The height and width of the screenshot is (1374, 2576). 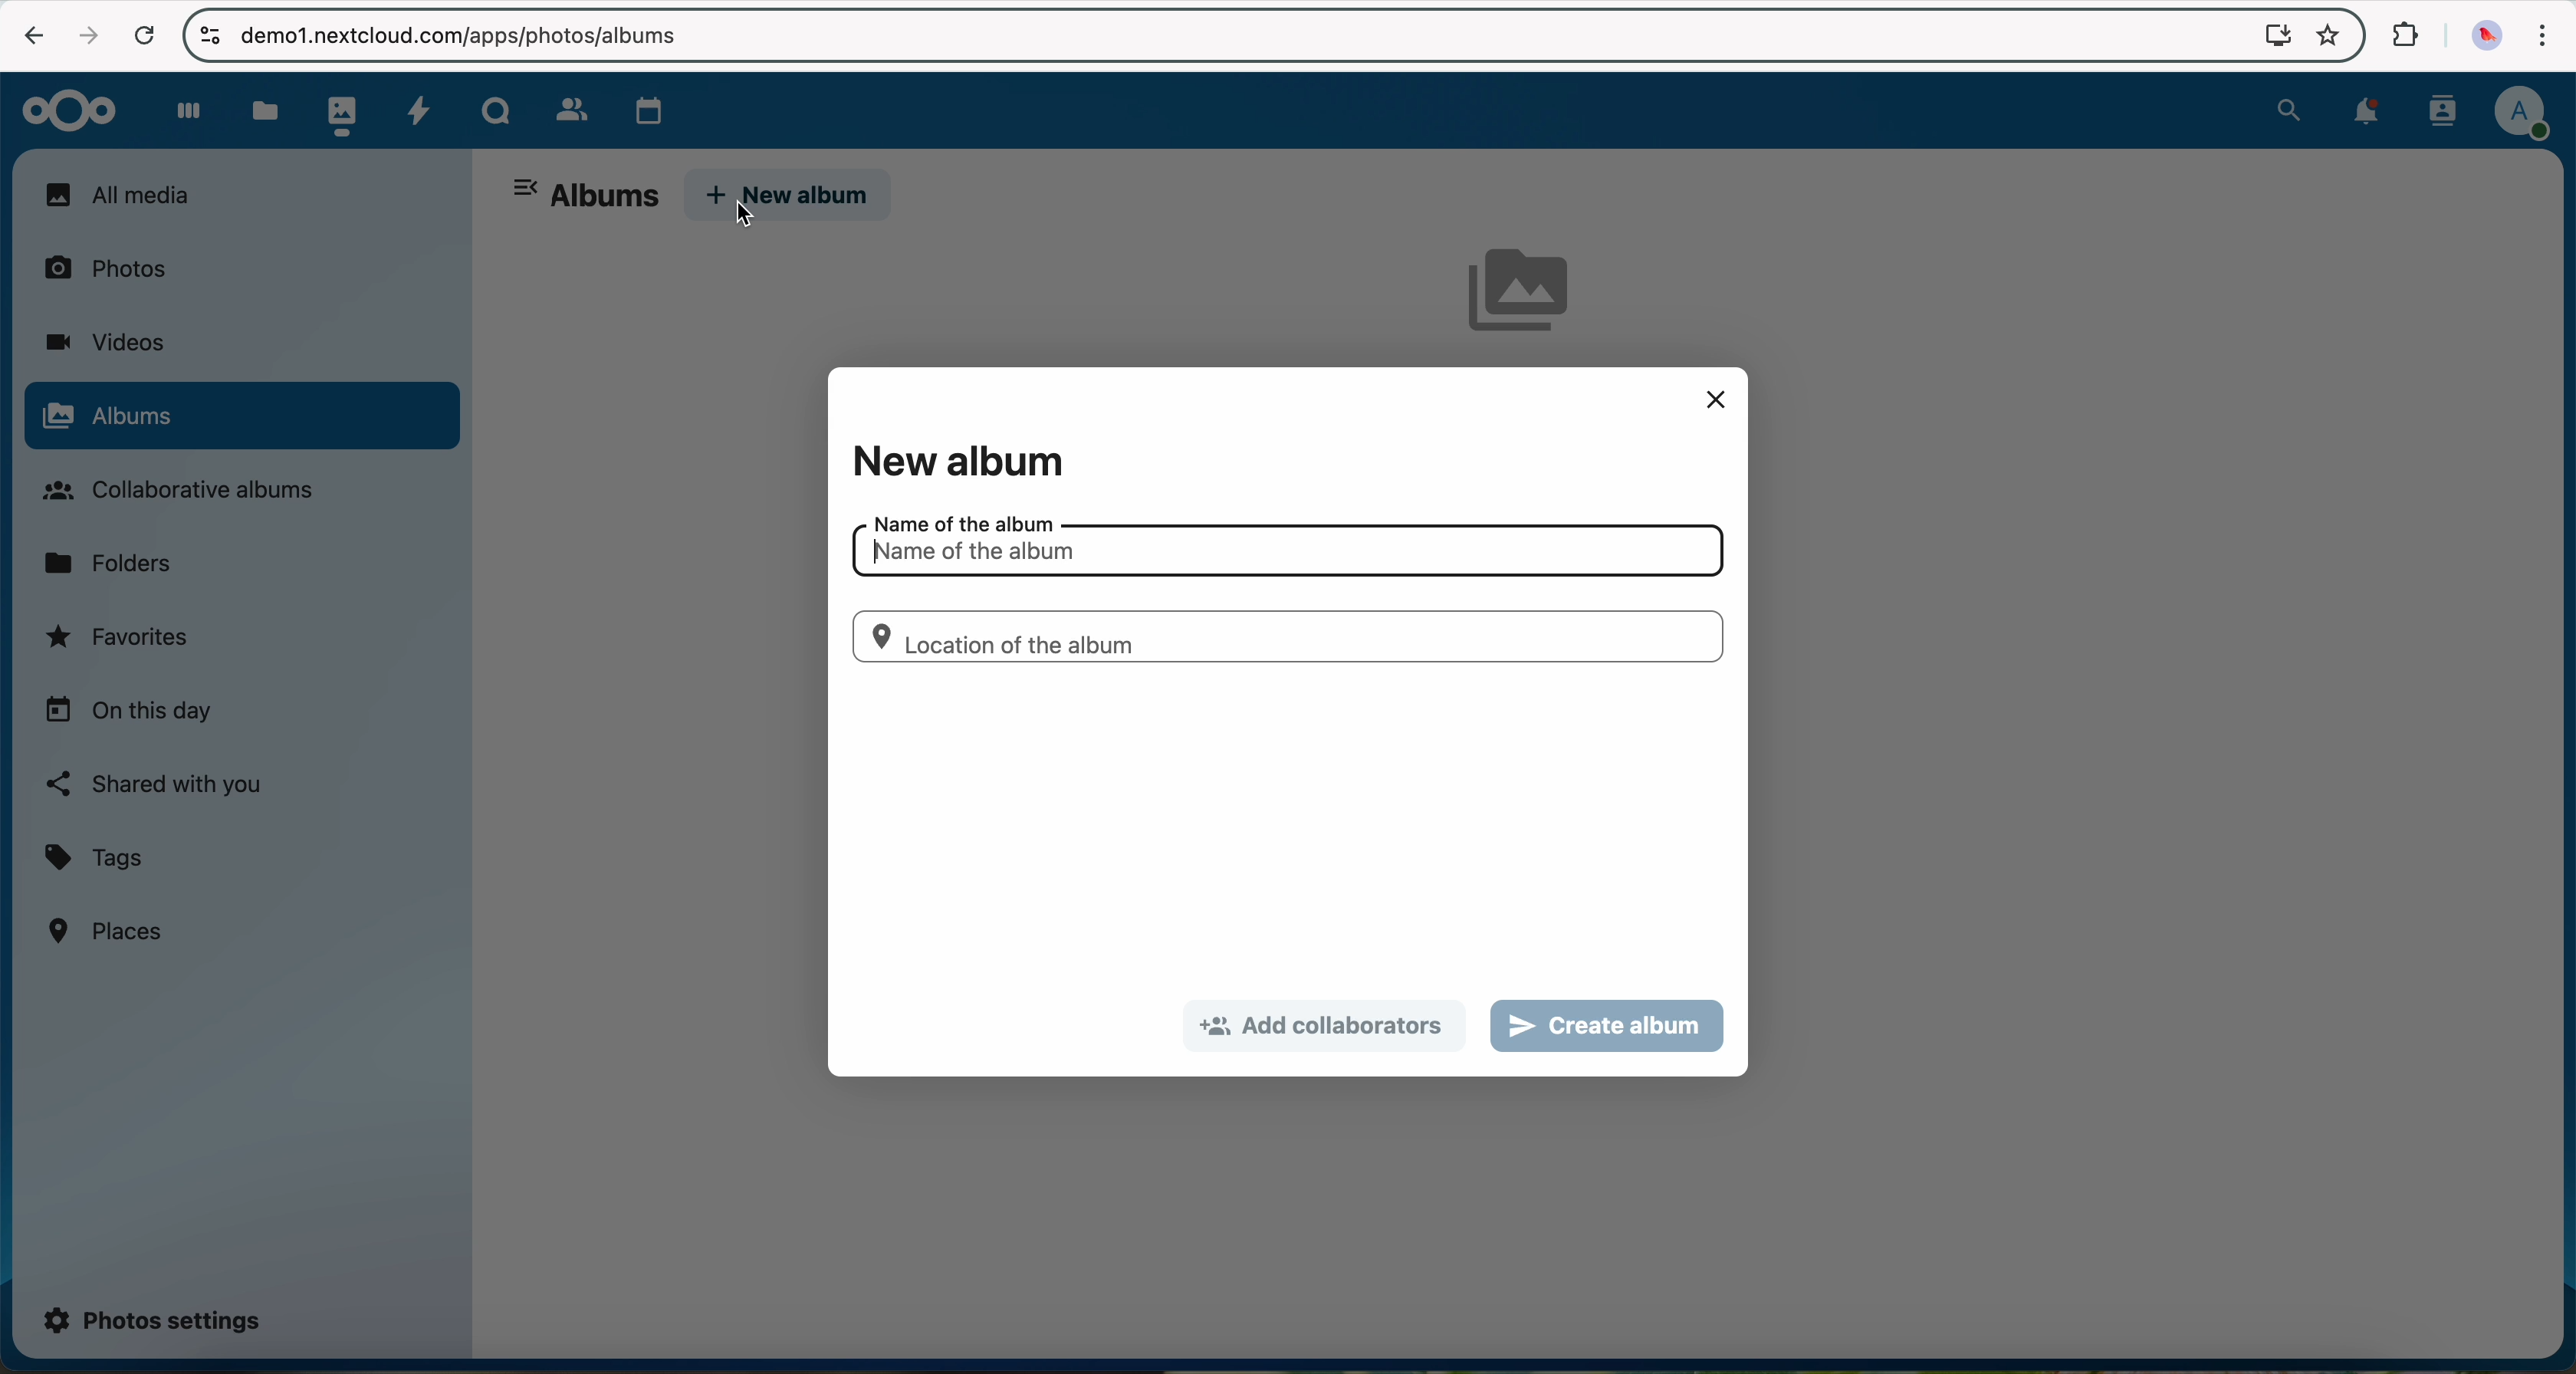 What do you see at coordinates (495, 108) in the screenshot?
I see `Talk` at bounding box center [495, 108].